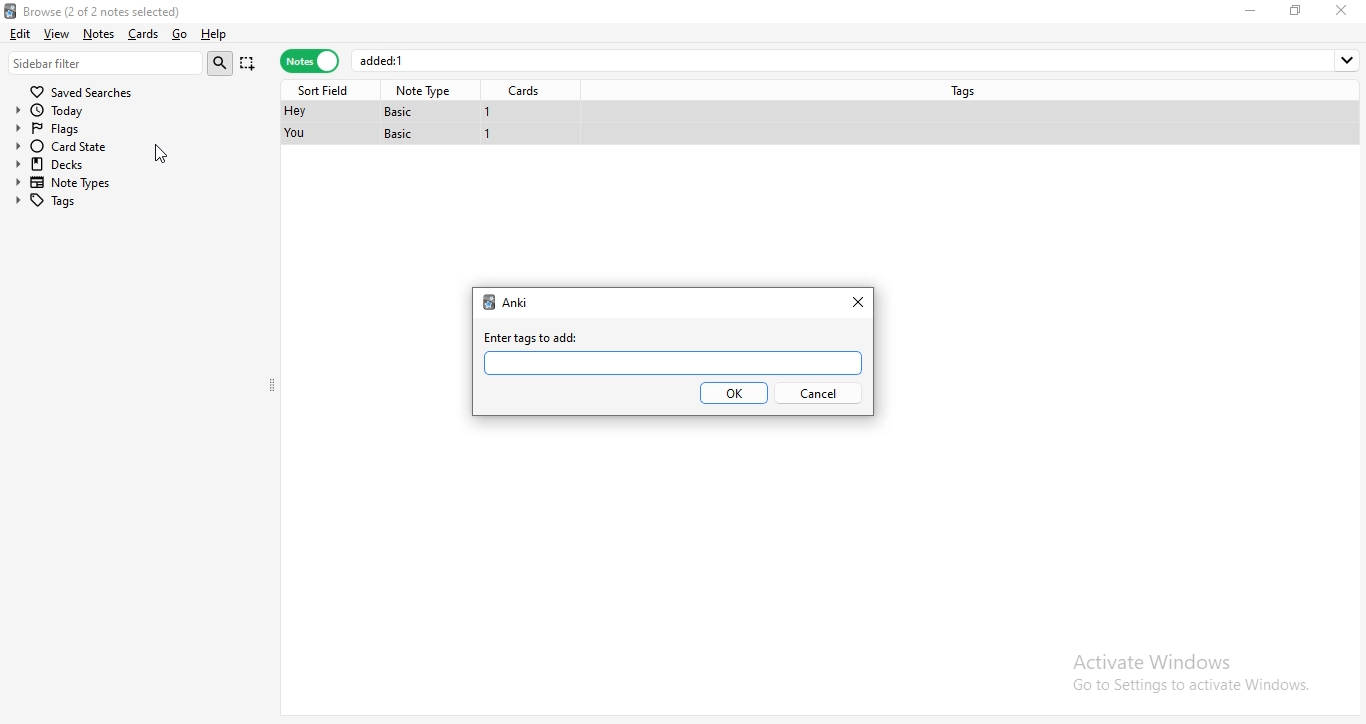 This screenshot has width=1366, height=724. Describe the element at coordinates (968, 89) in the screenshot. I see `tags` at that location.